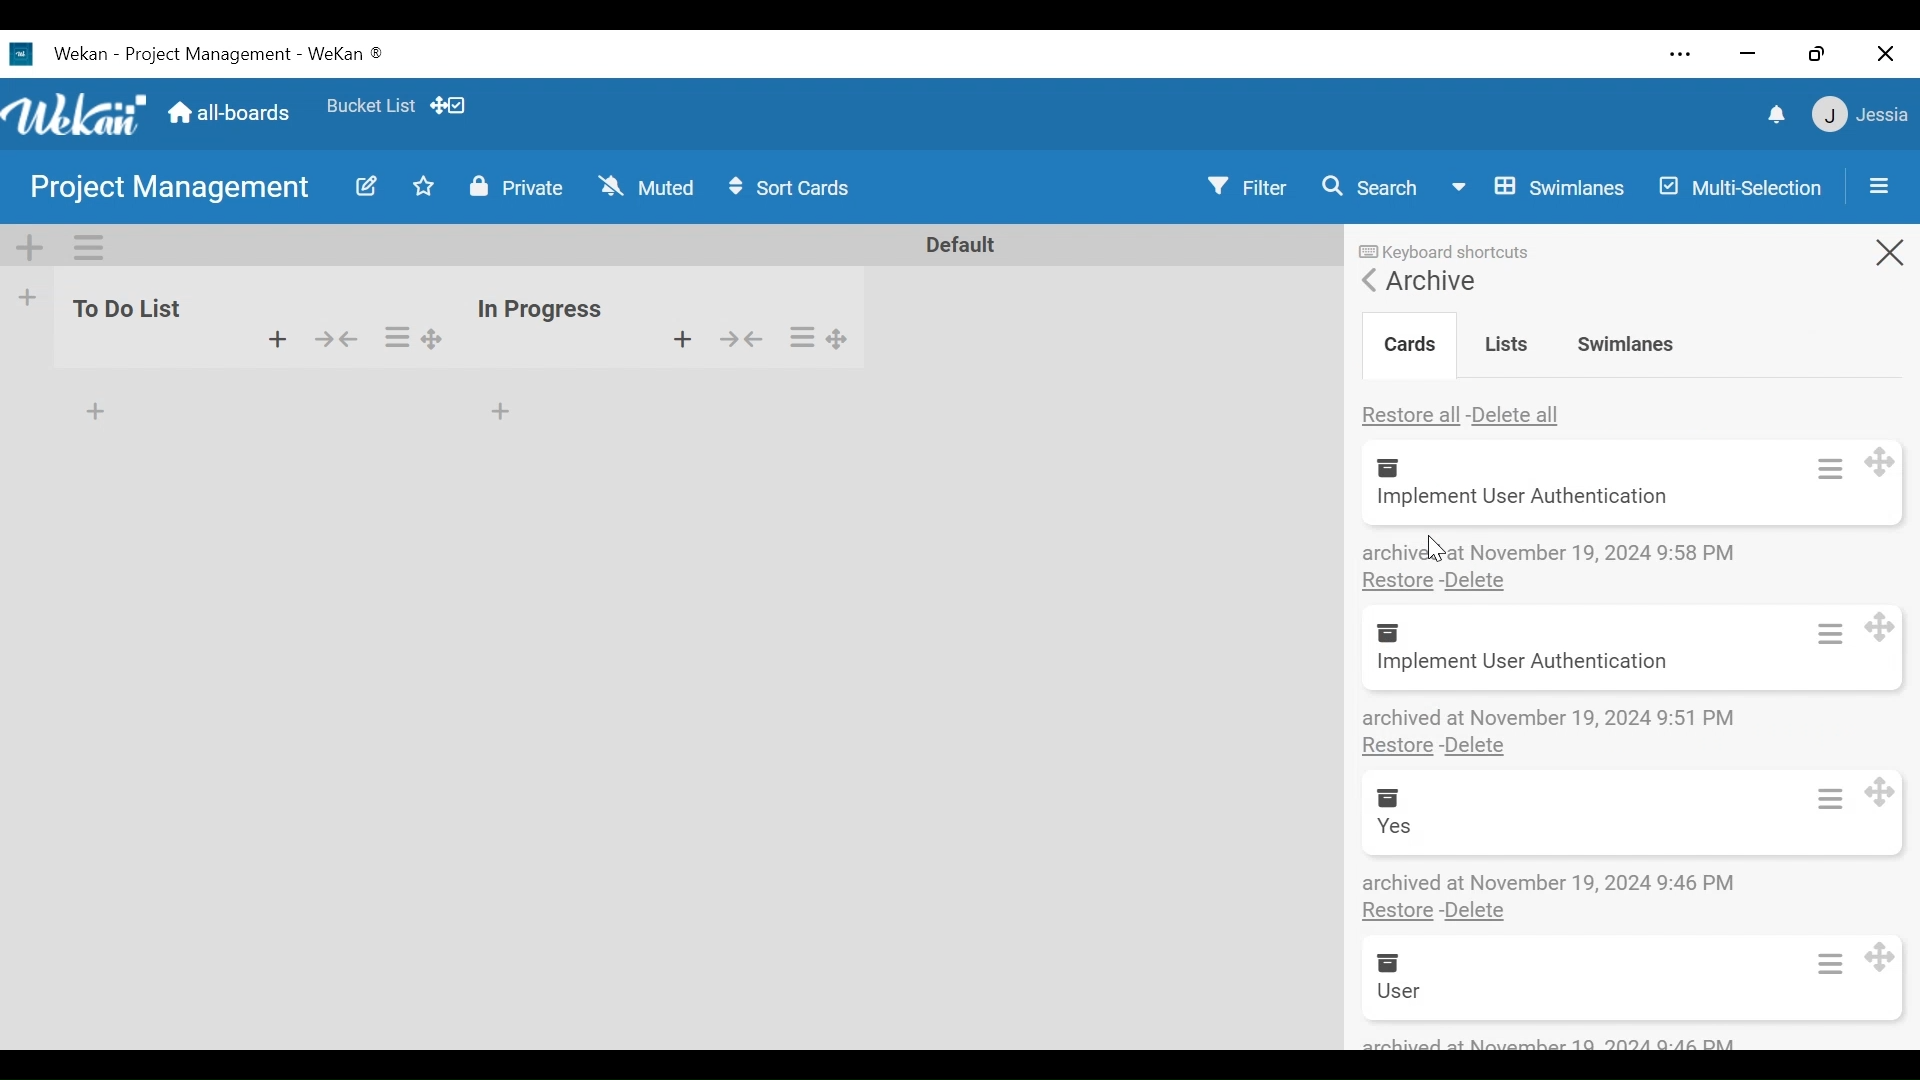  I want to click on to do list, so click(128, 320).